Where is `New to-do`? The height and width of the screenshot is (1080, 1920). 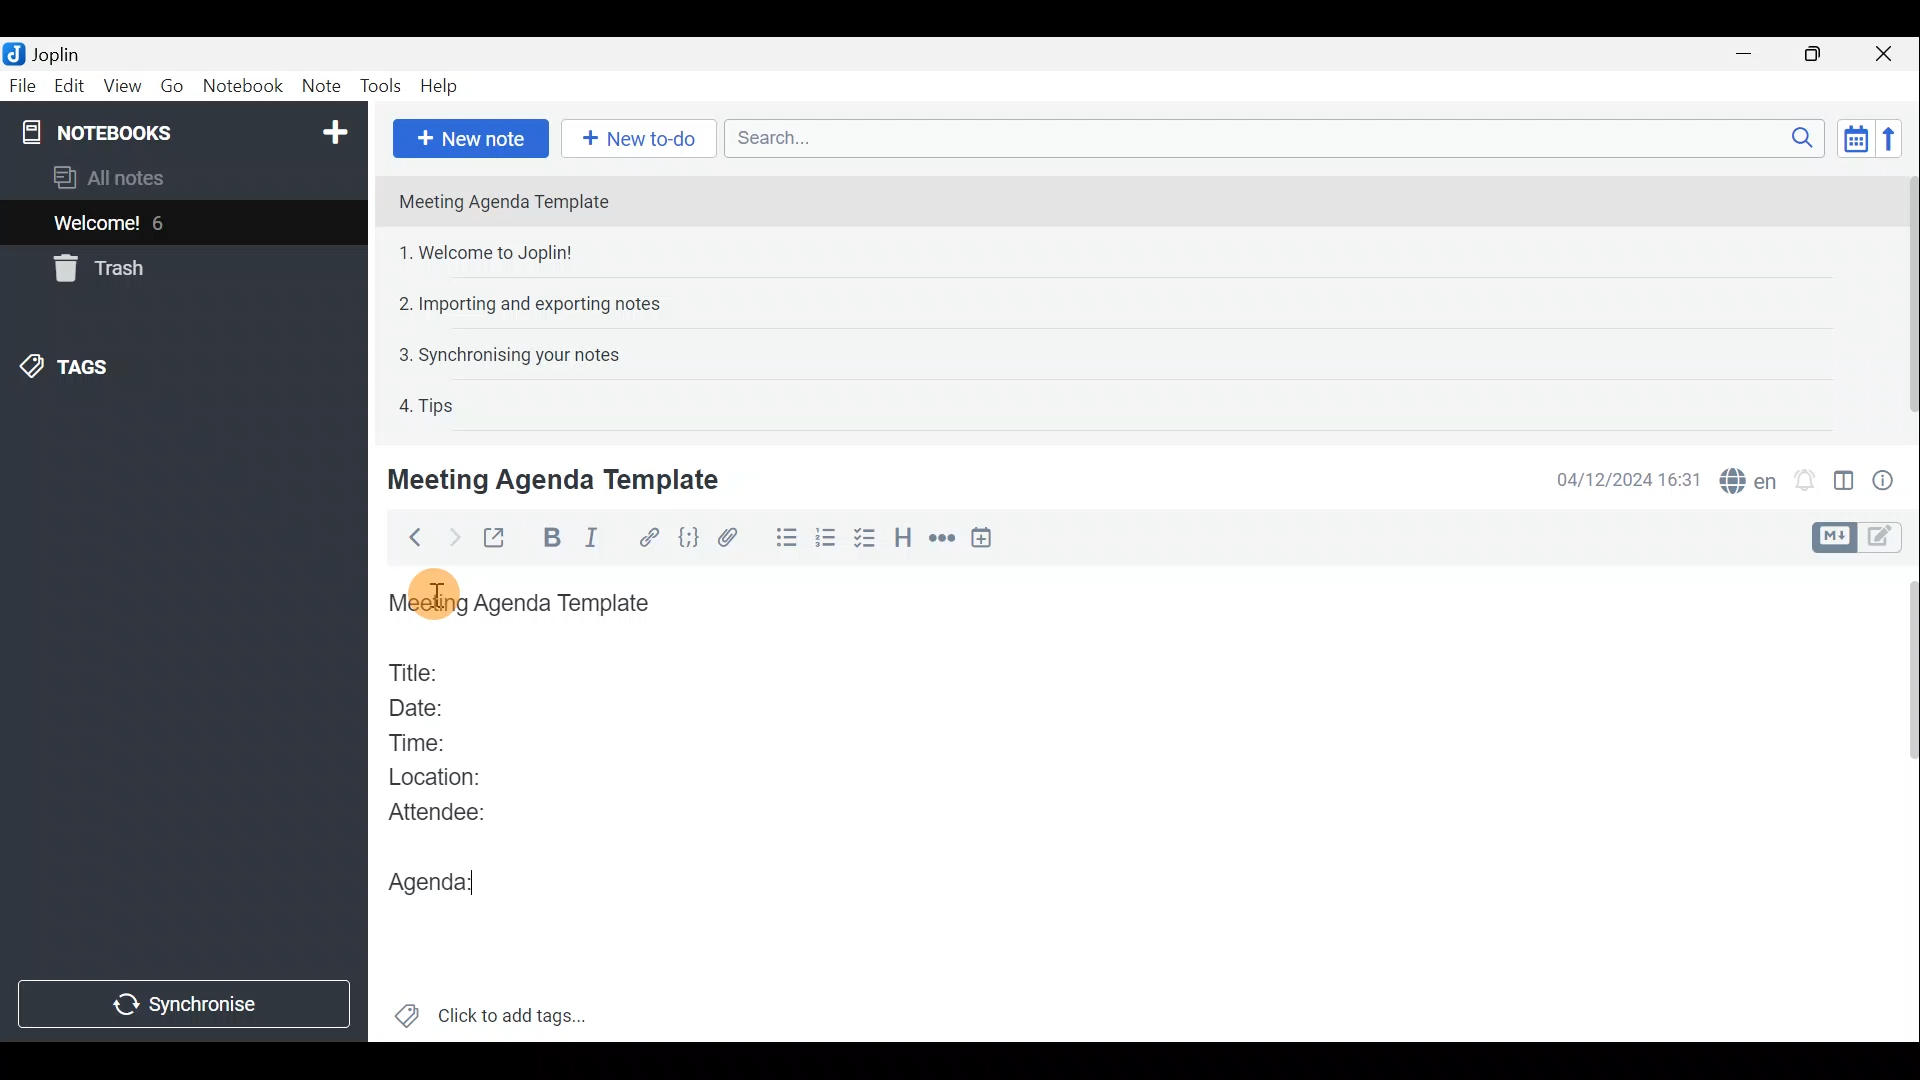
New to-do is located at coordinates (634, 138).